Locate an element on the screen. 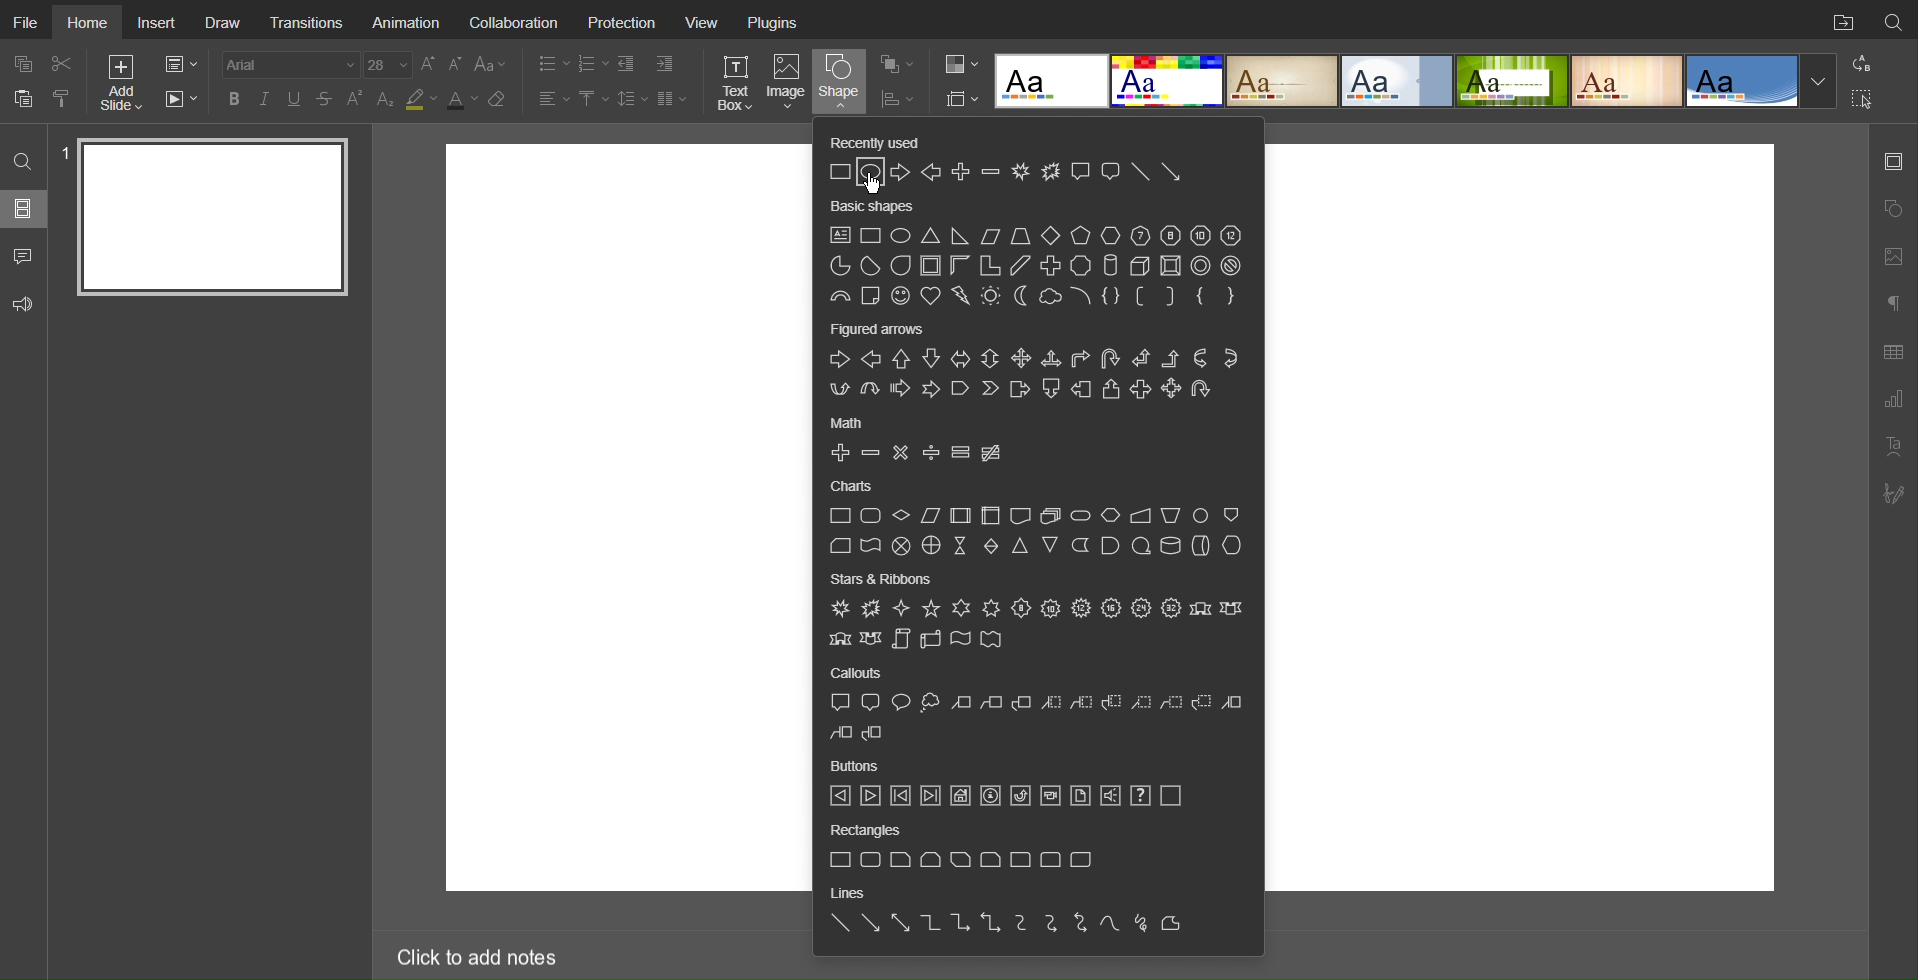 The width and height of the screenshot is (1918, 980). Recently Used is located at coordinates (1013, 165).